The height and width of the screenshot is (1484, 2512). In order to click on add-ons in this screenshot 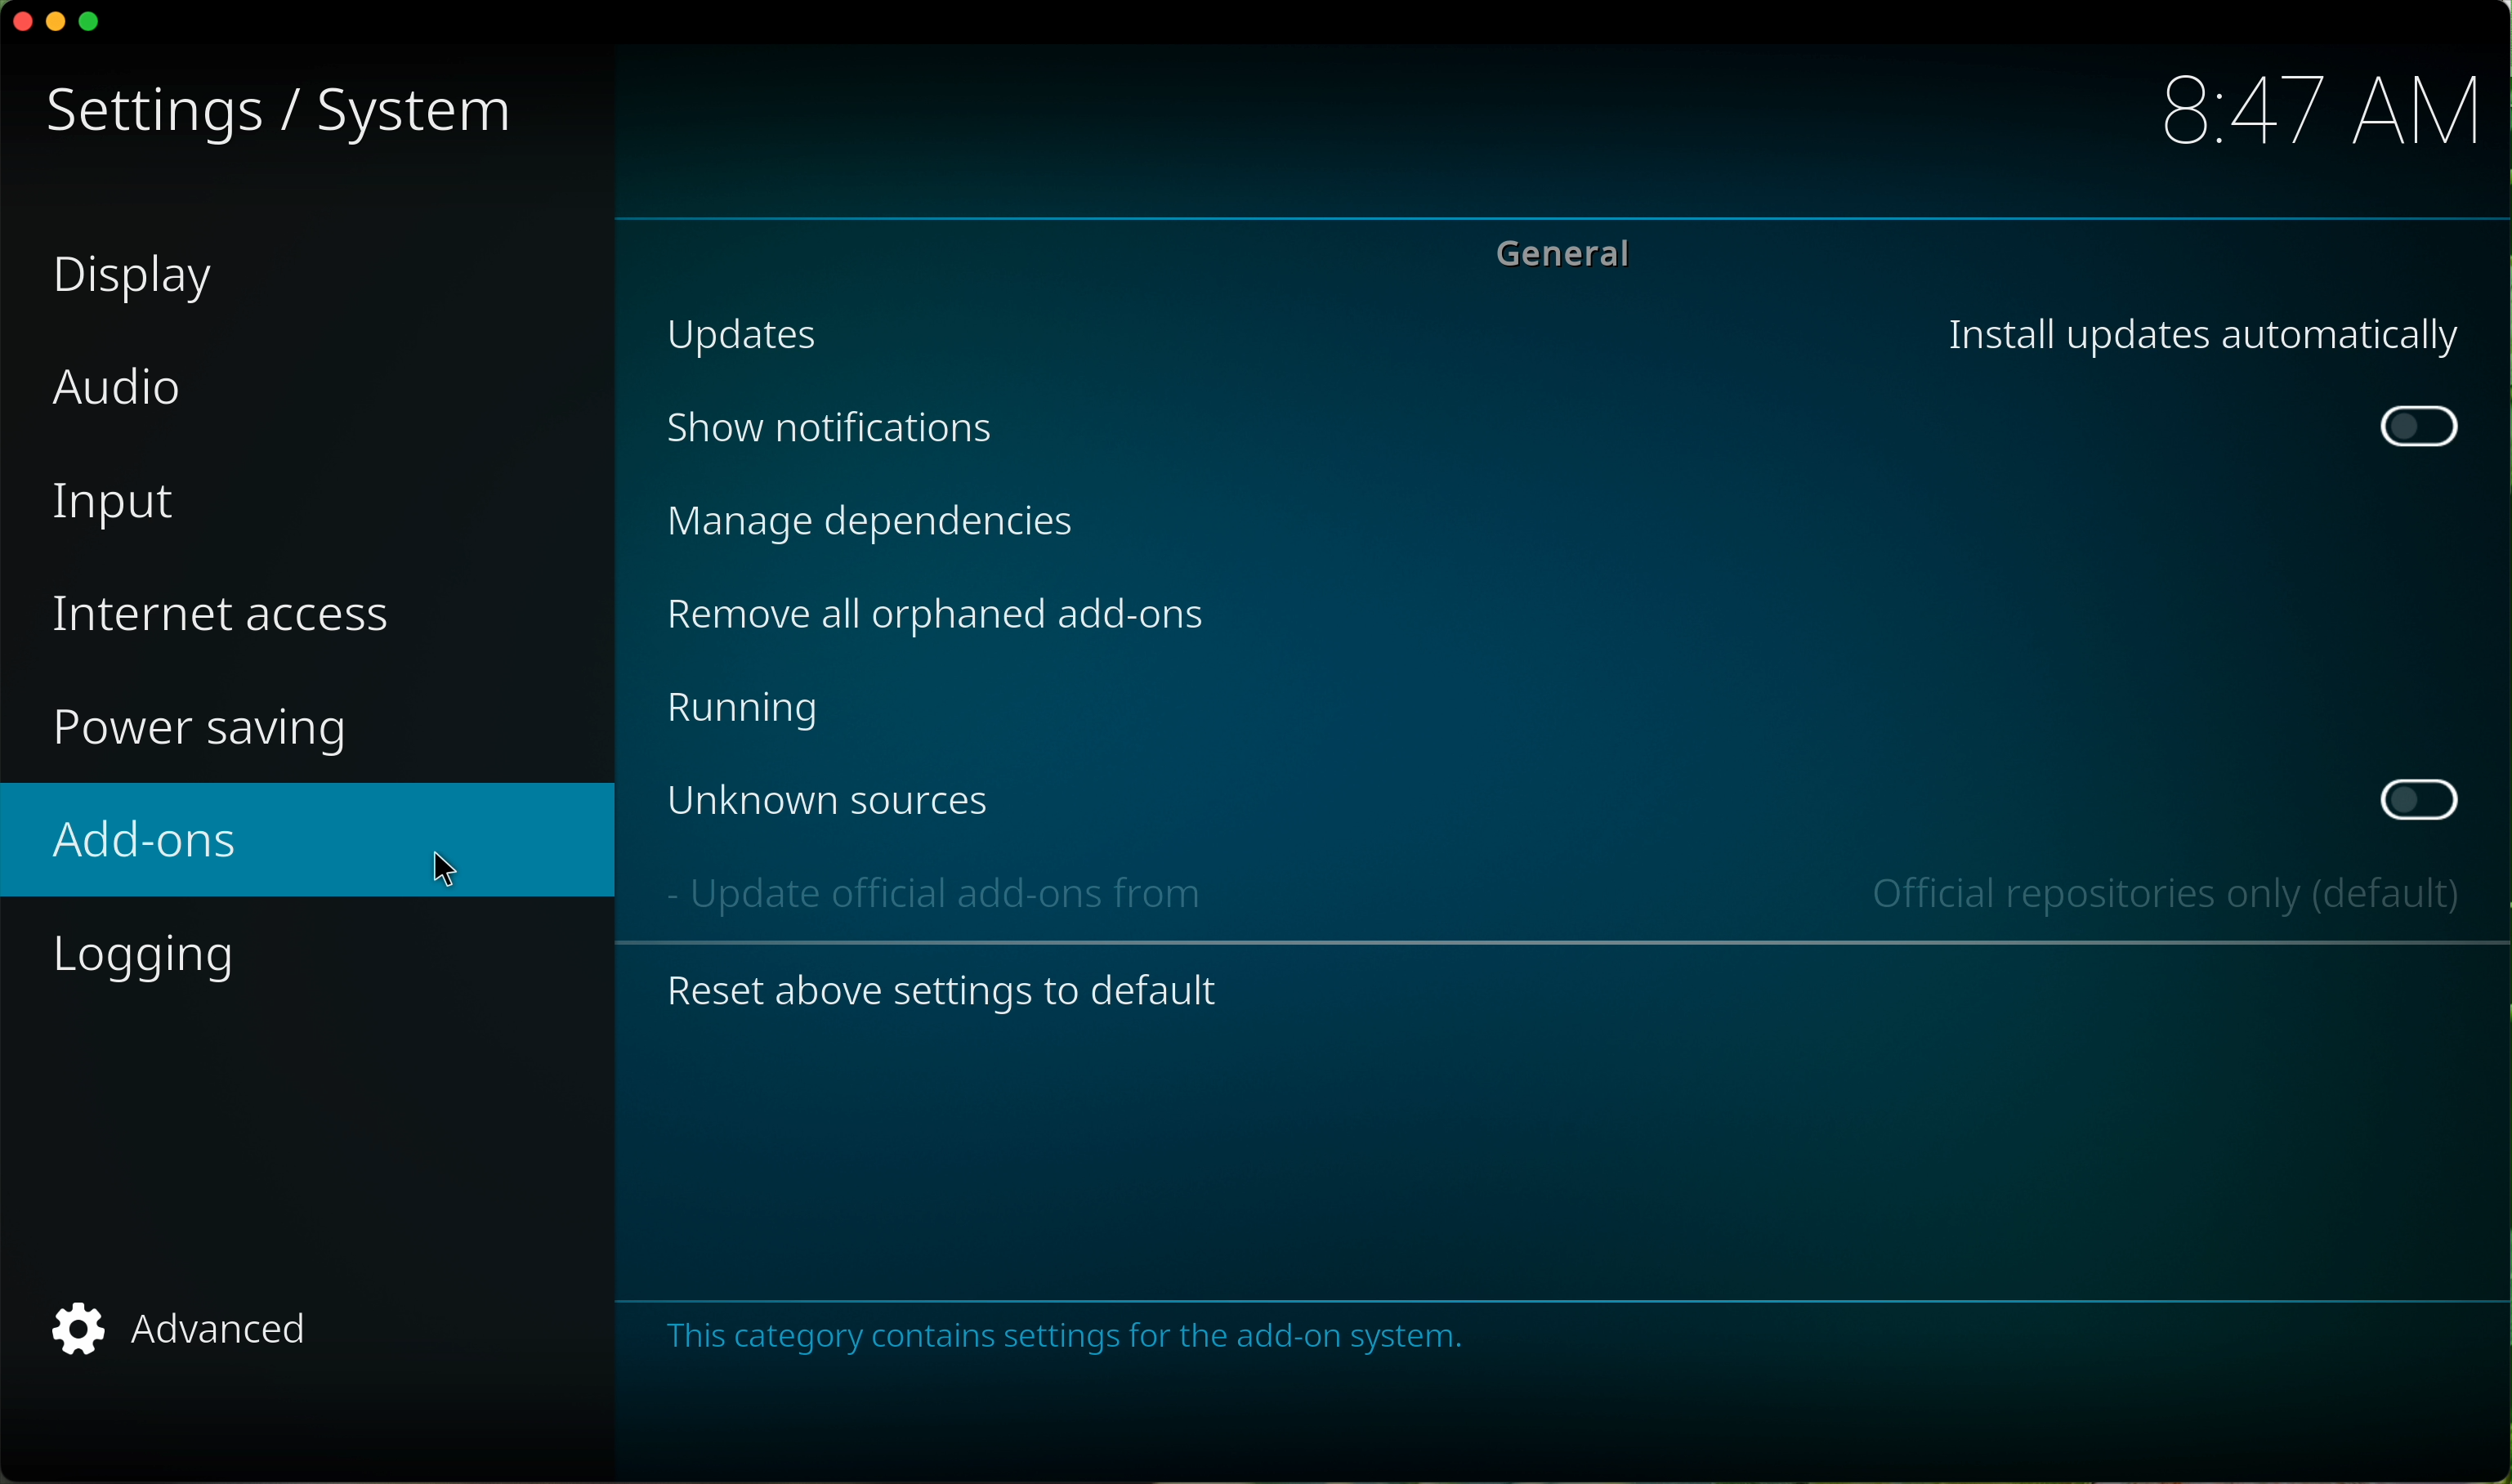, I will do `click(308, 838)`.